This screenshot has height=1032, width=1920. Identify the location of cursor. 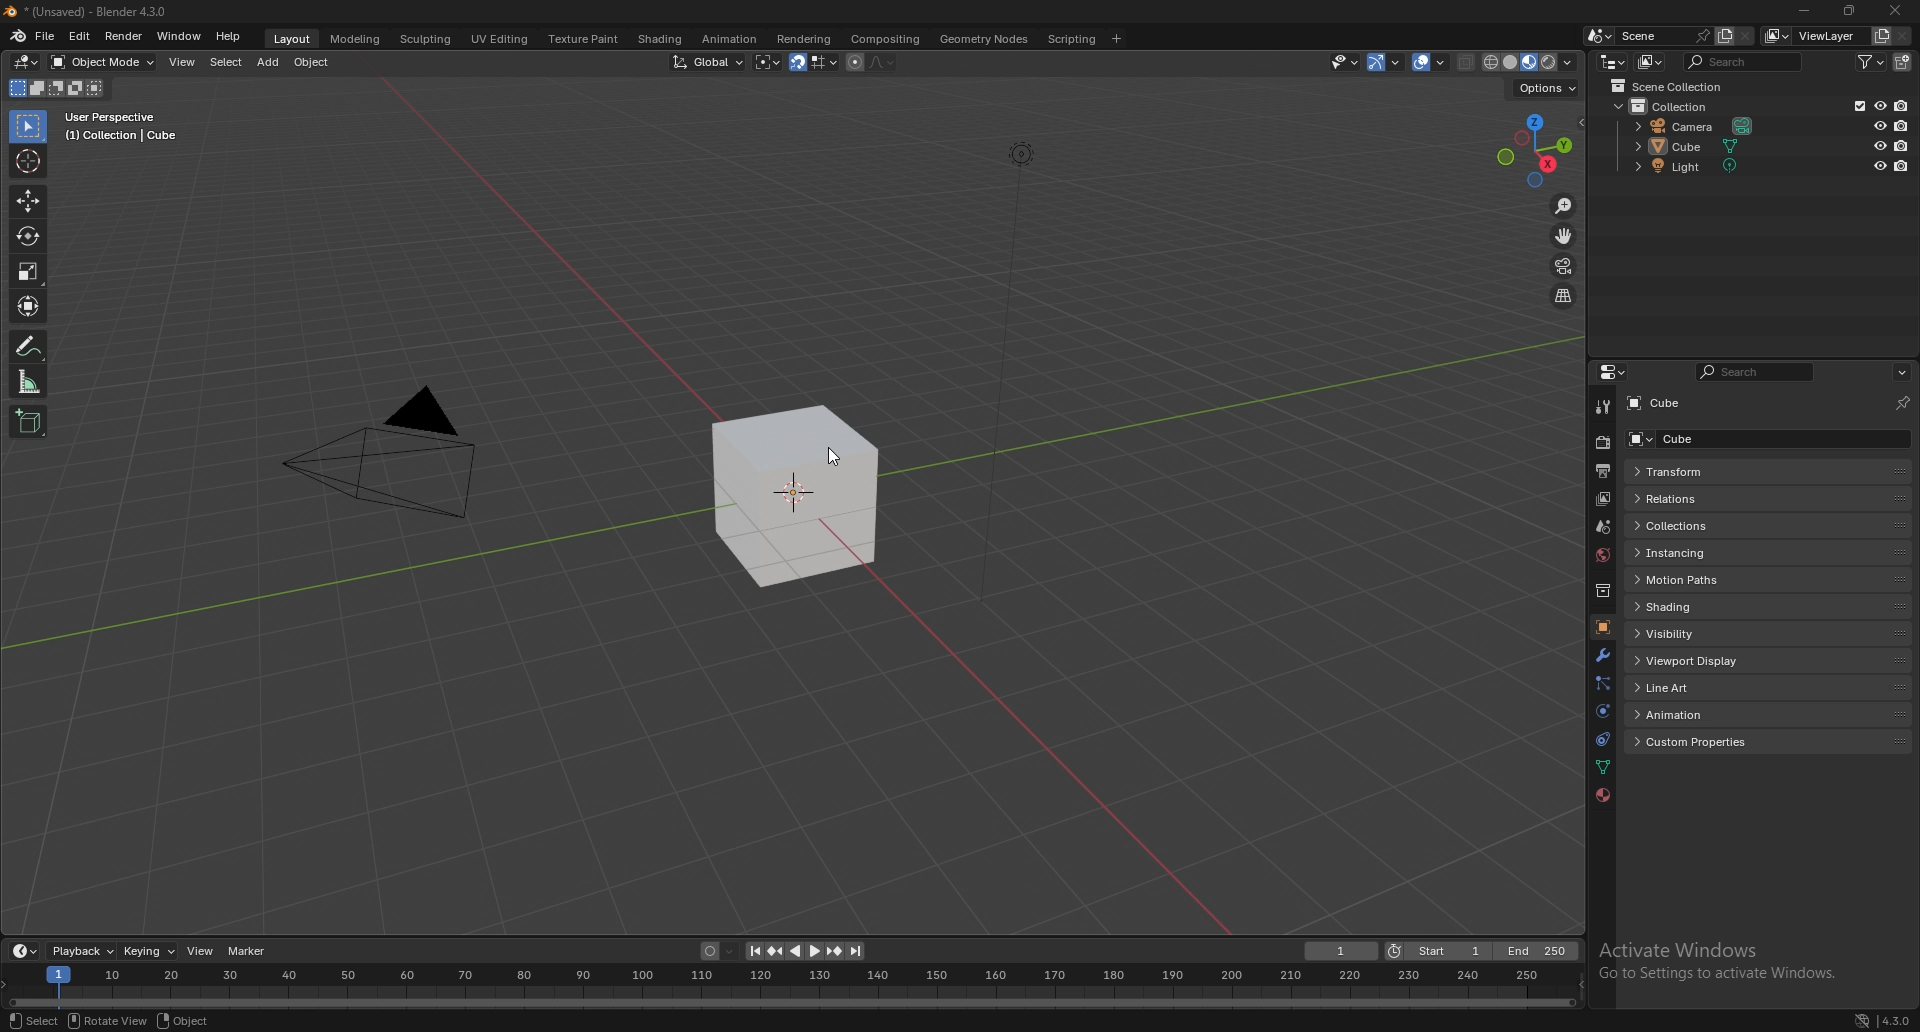
(834, 457).